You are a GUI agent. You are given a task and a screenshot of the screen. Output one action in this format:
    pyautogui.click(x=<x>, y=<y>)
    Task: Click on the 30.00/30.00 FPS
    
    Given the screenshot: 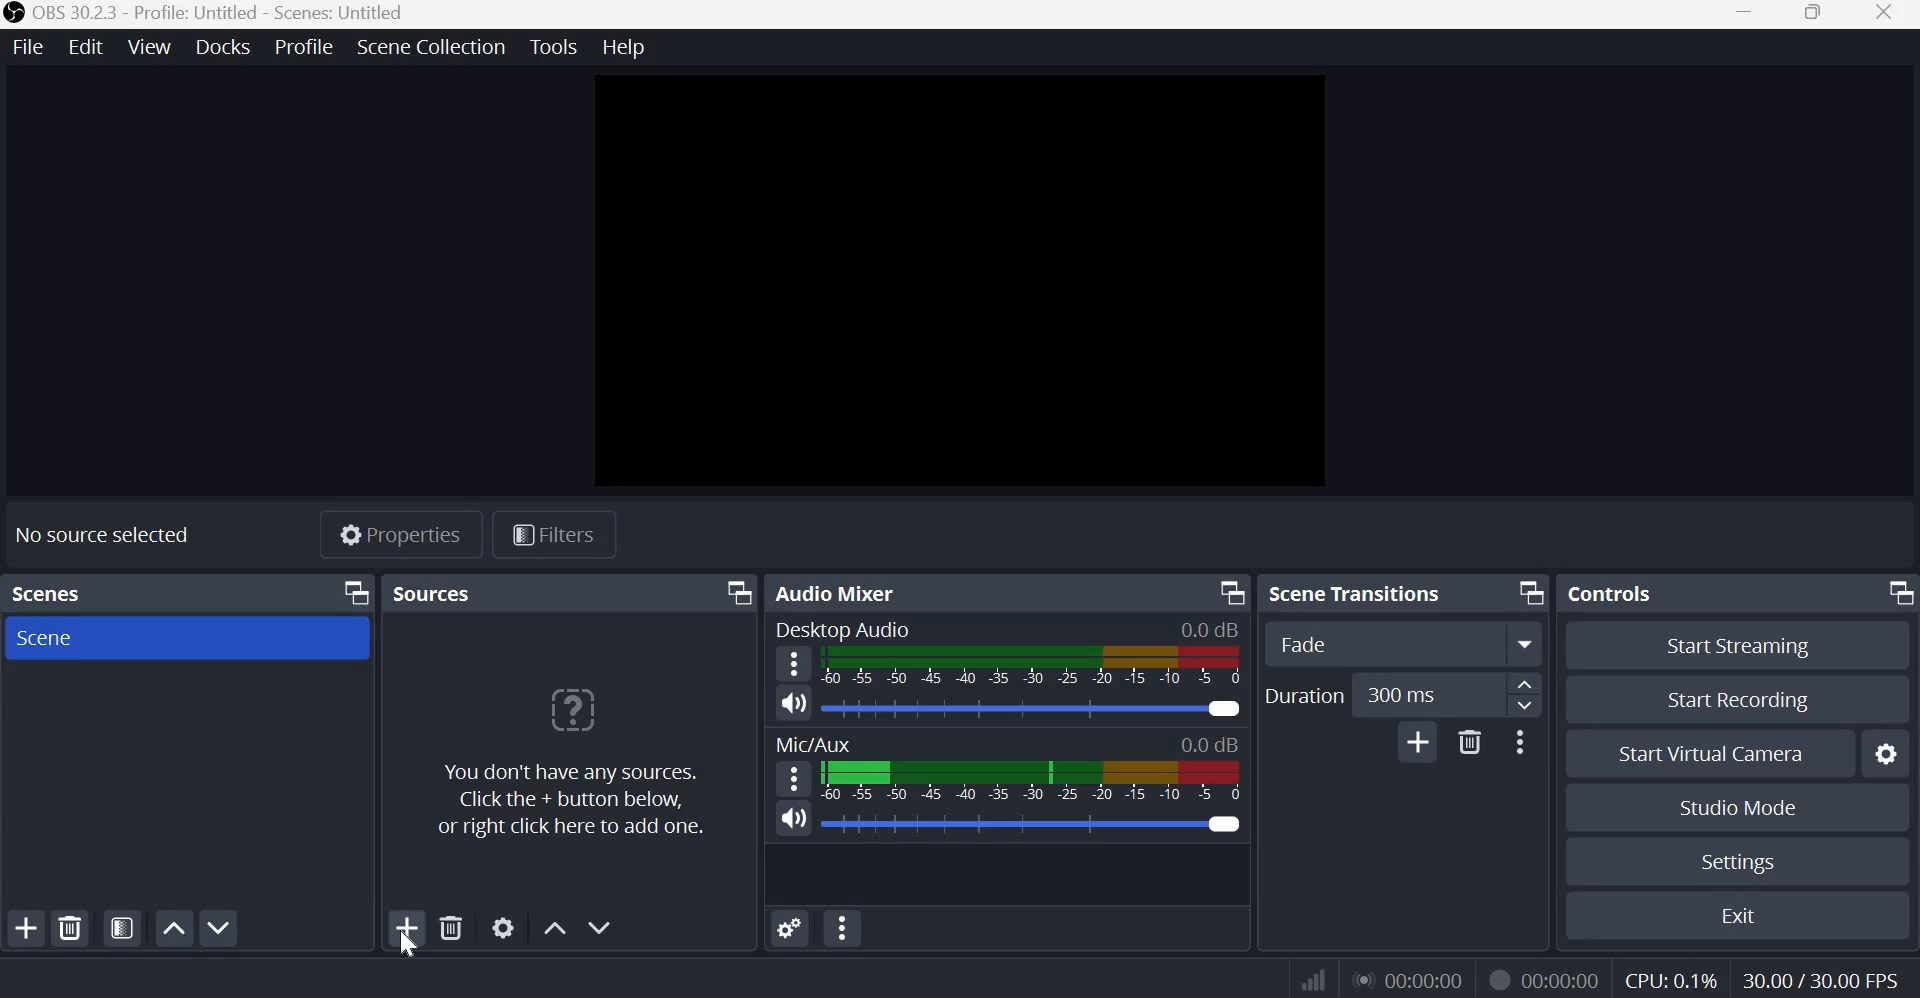 What is the action you would take?
    pyautogui.click(x=1818, y=979)
    